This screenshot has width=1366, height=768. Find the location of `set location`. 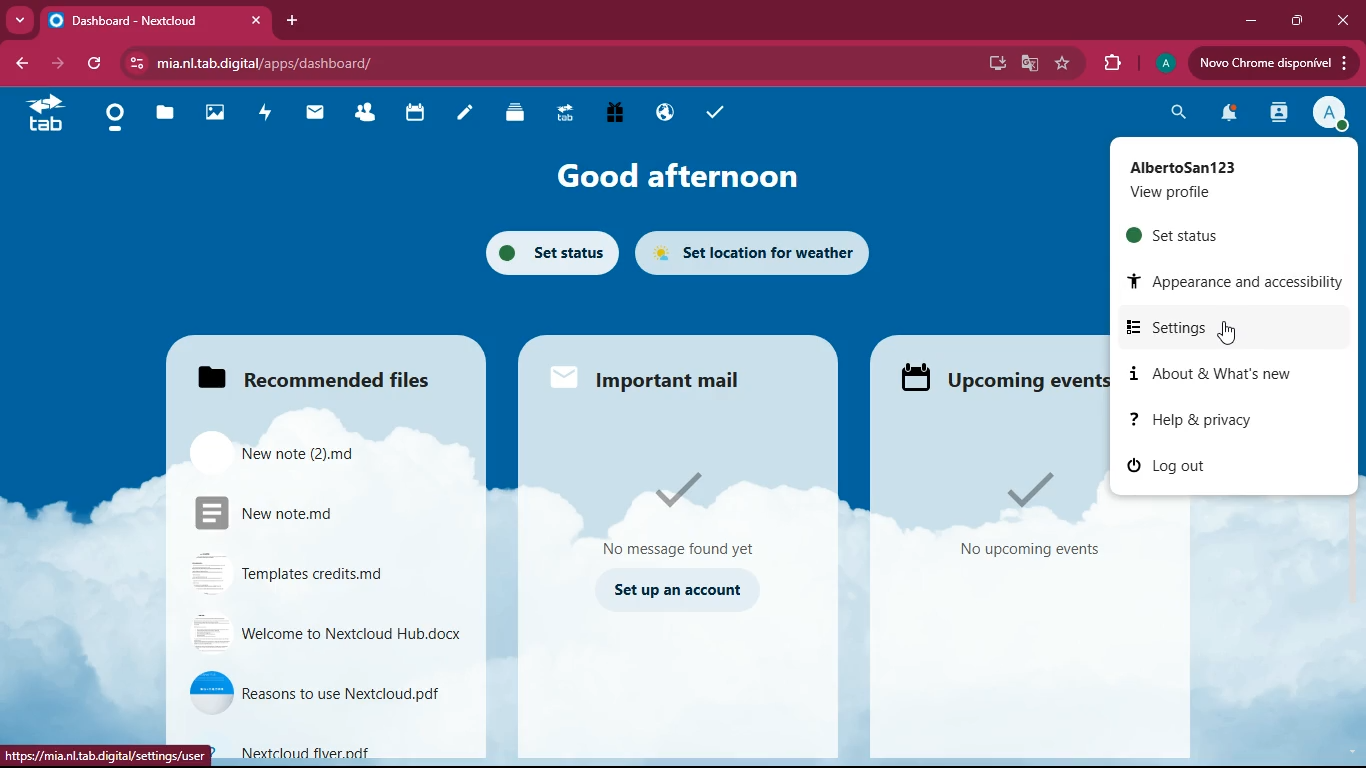

set location is located at coordinates (756, 252).